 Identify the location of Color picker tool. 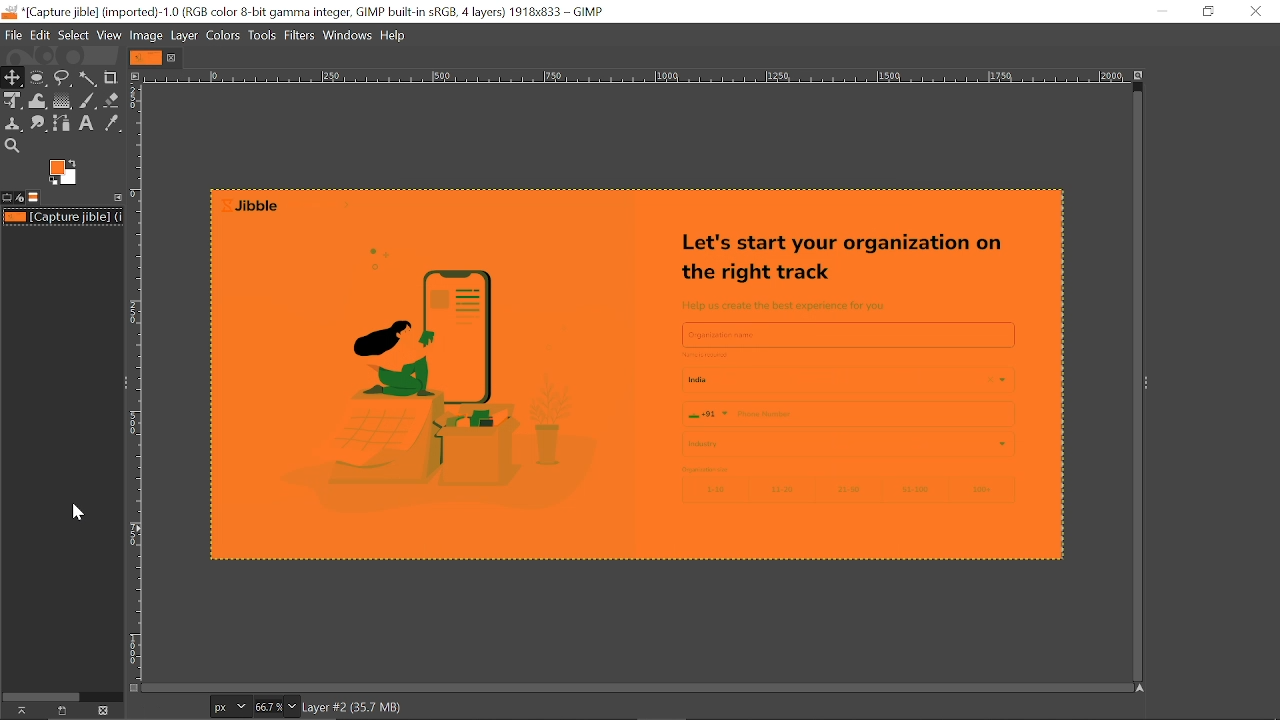
(111, 124).